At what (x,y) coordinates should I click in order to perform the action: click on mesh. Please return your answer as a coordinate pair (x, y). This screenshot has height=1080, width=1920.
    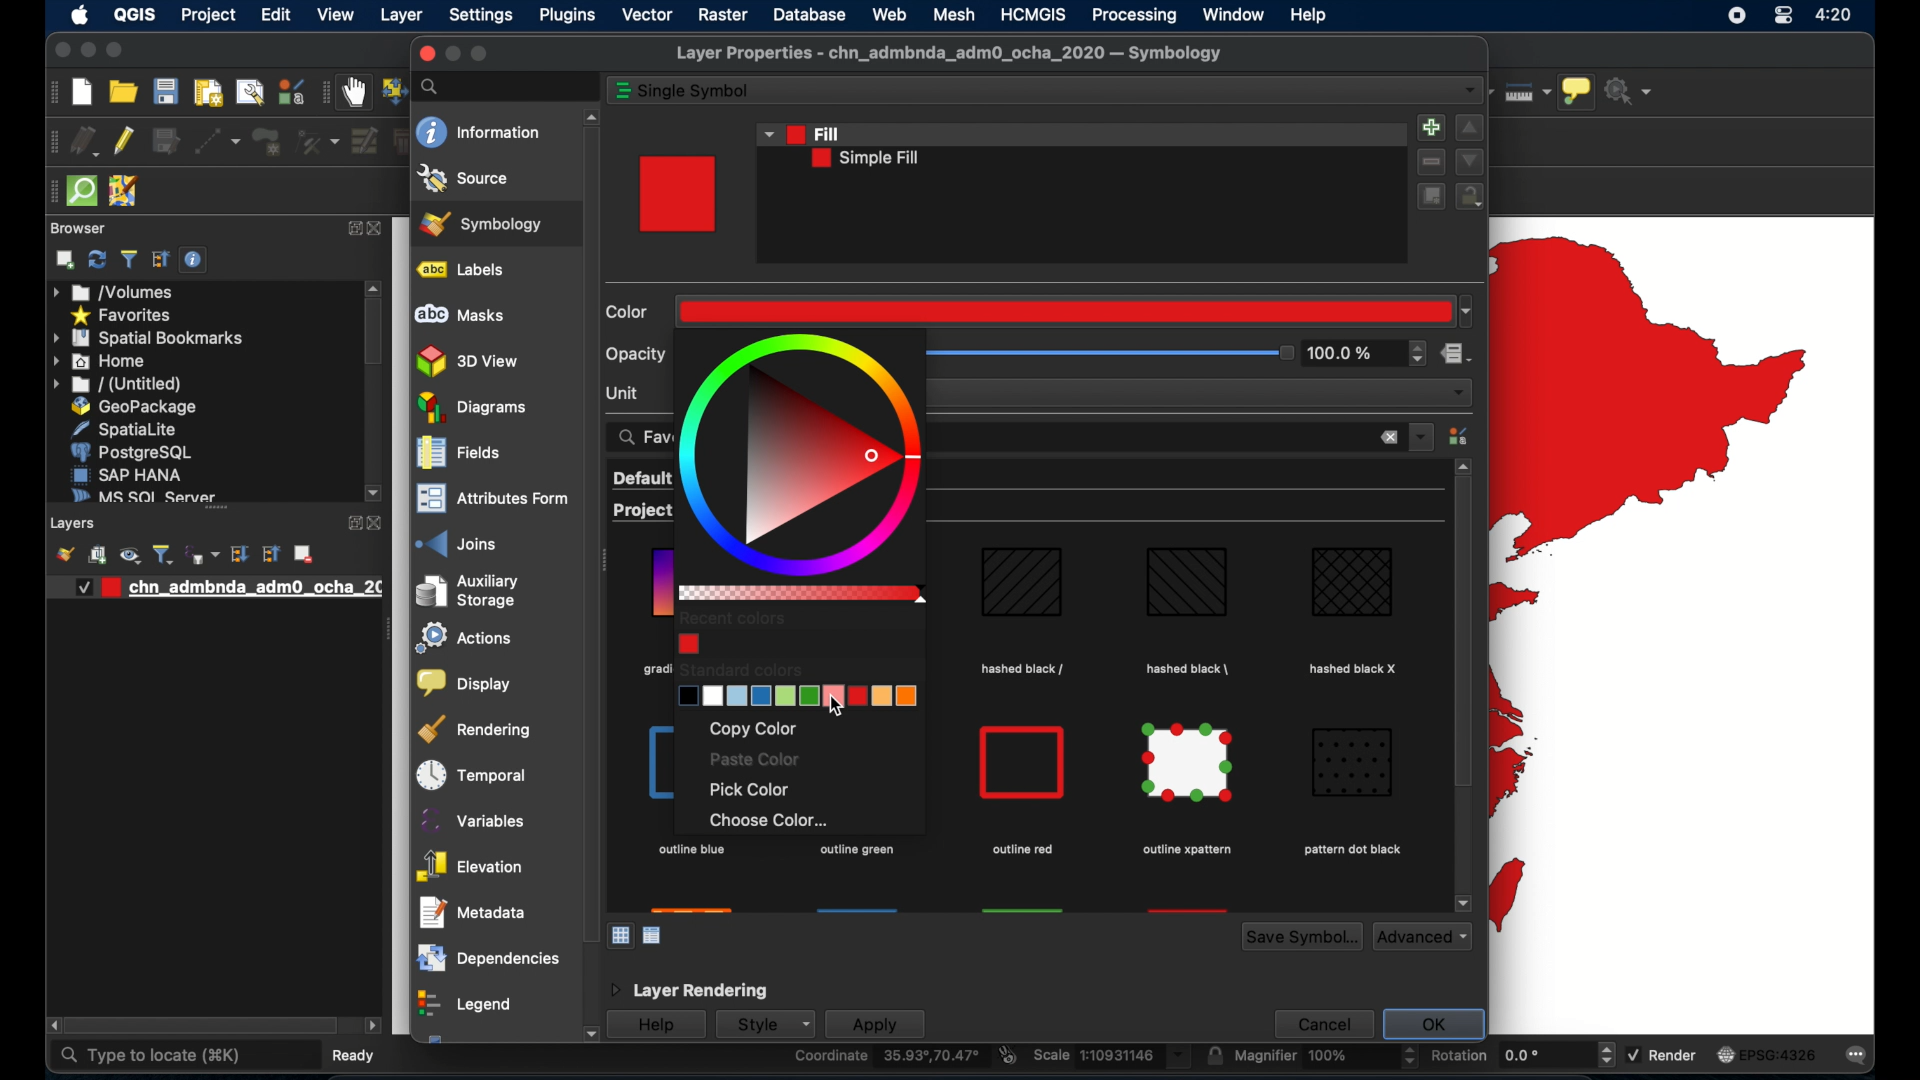
    Looking at the image, I should click on (954, 14).